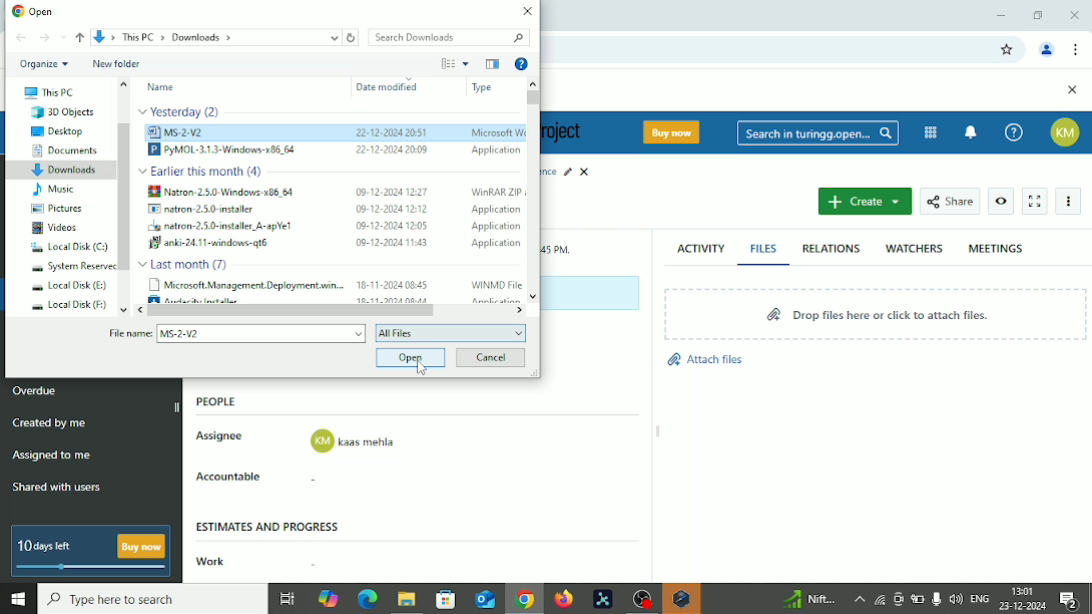 The height and width of the screenshot is (614, 1092). I want to click on type, so click(483, 89).